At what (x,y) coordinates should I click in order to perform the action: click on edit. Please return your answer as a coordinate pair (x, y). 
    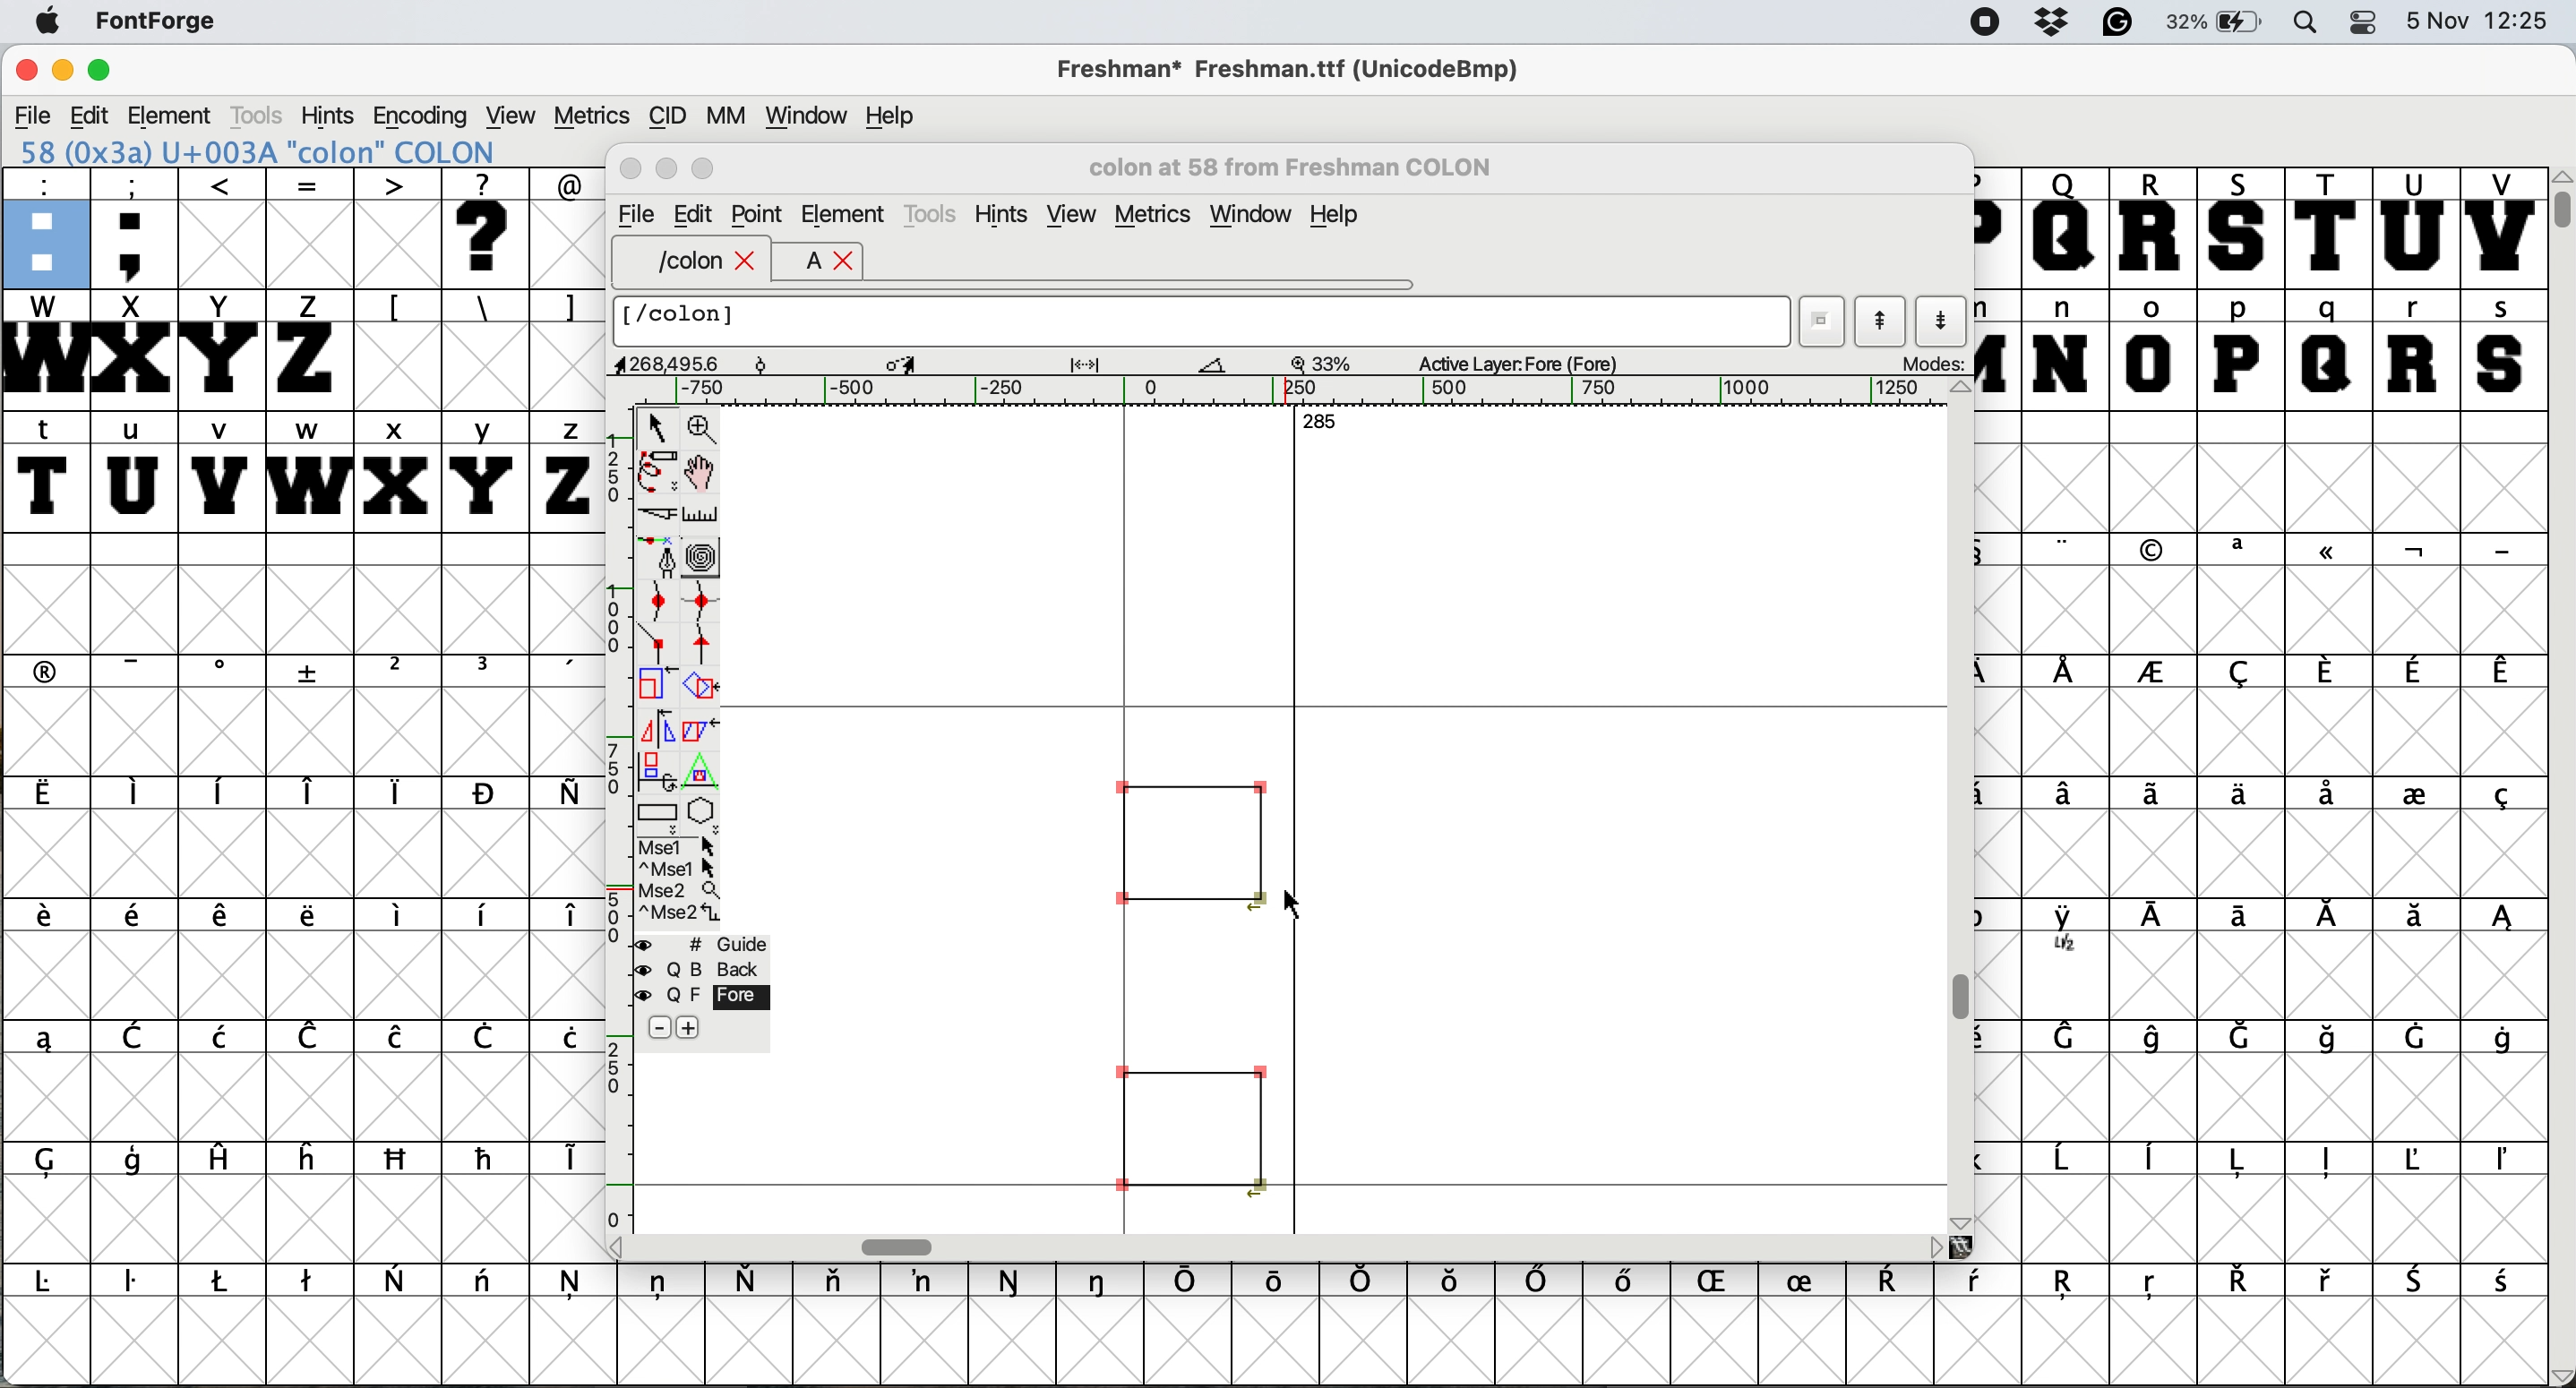
    Looking at the image, I should click on (696, 215).